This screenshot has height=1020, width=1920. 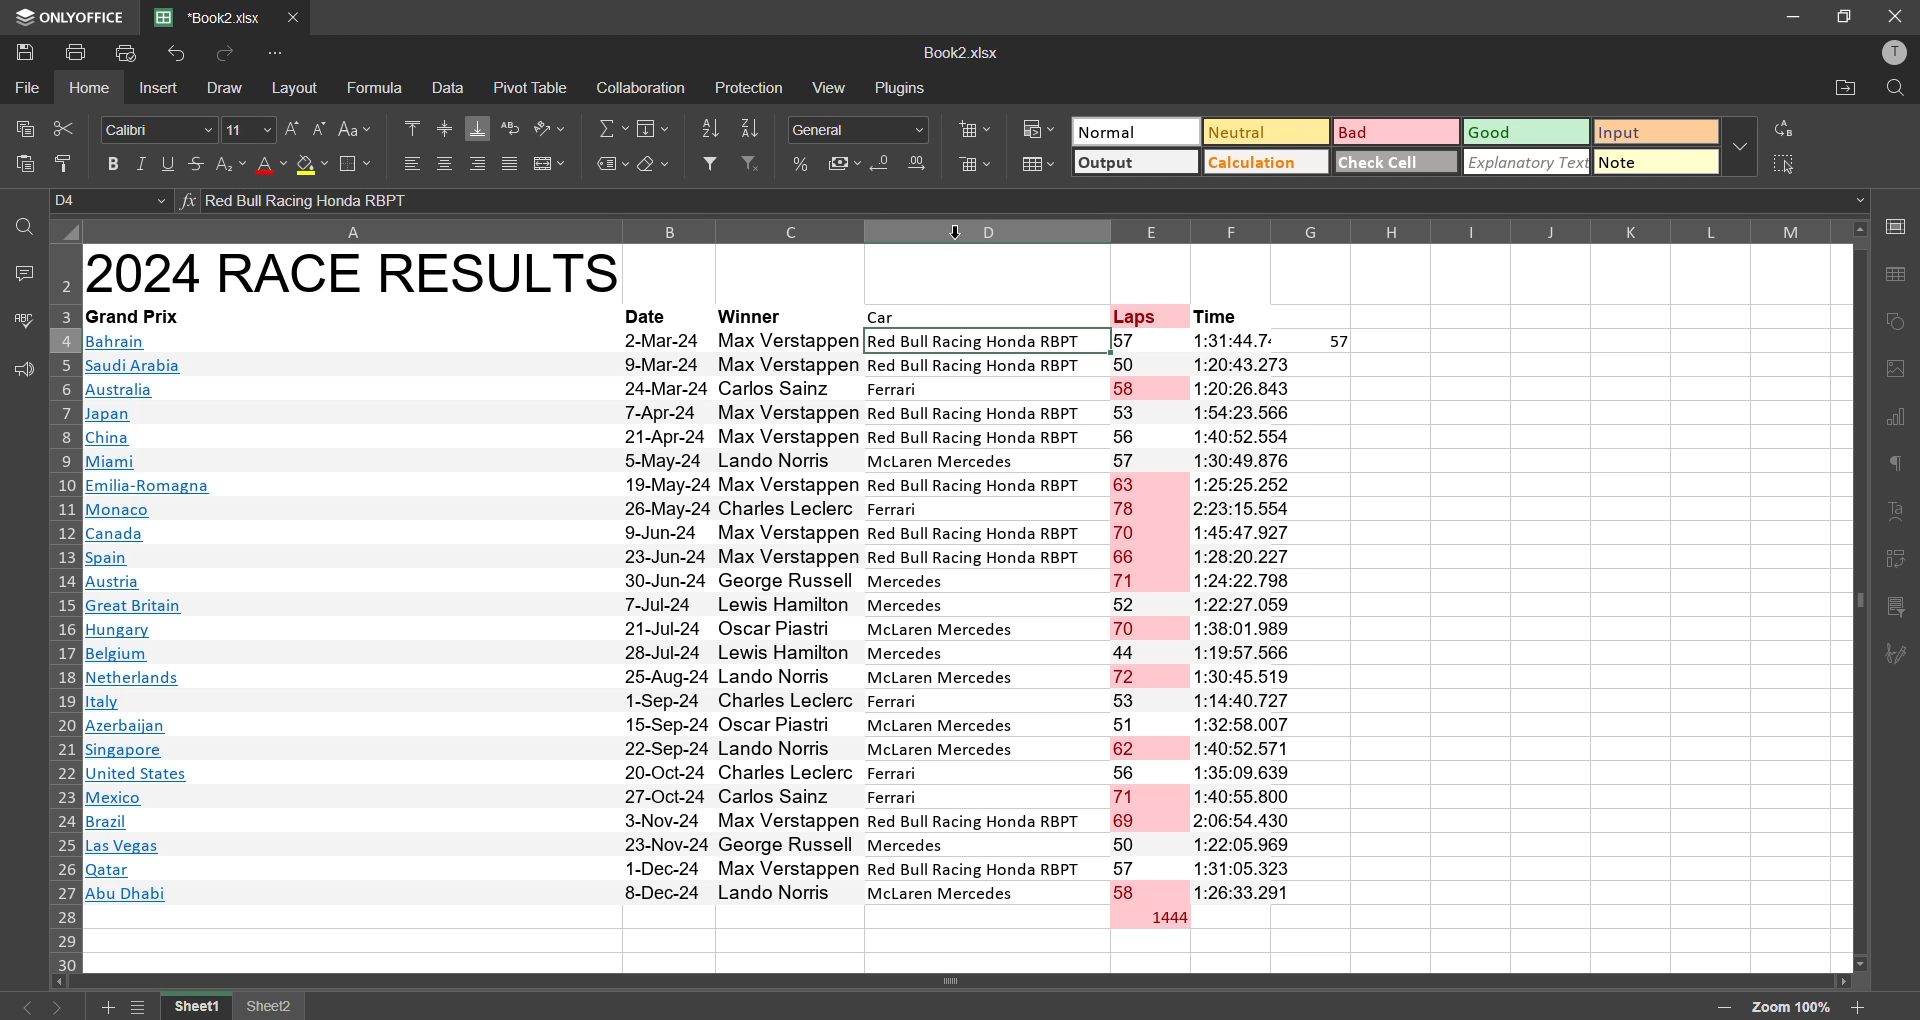 What do you see at coordinates (1898, 321) in the screenshot?
I see `shapes` at bounding box center [1898, 321].